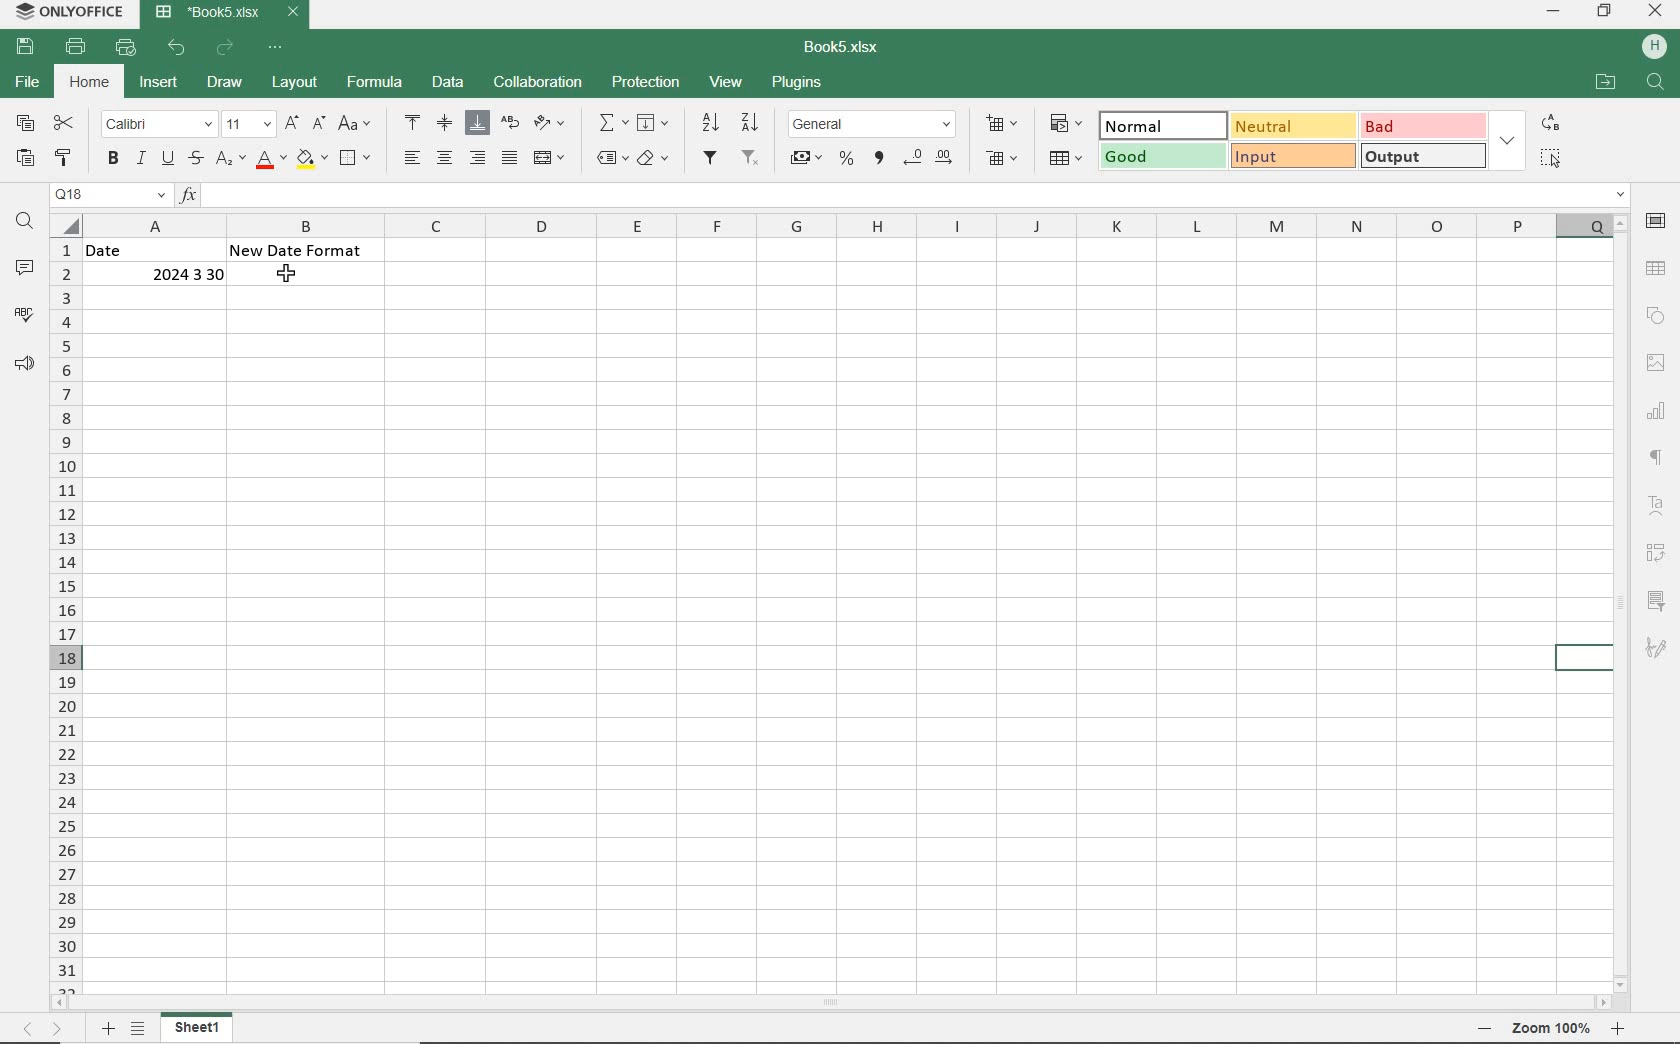 The image size is (1680, 1044). Describe the element at coordinates (1657, 84) in the screenshot. I see `FIND` at that location.